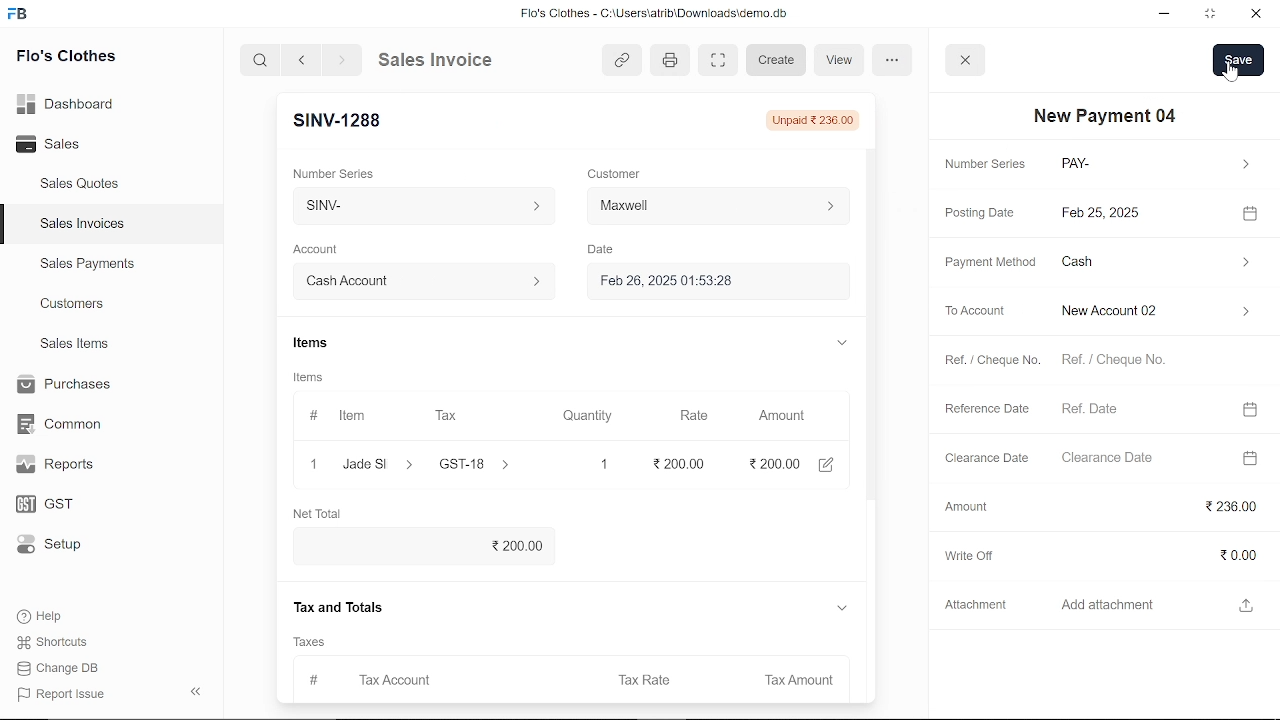  I want to click on Common, so click(62, 424).